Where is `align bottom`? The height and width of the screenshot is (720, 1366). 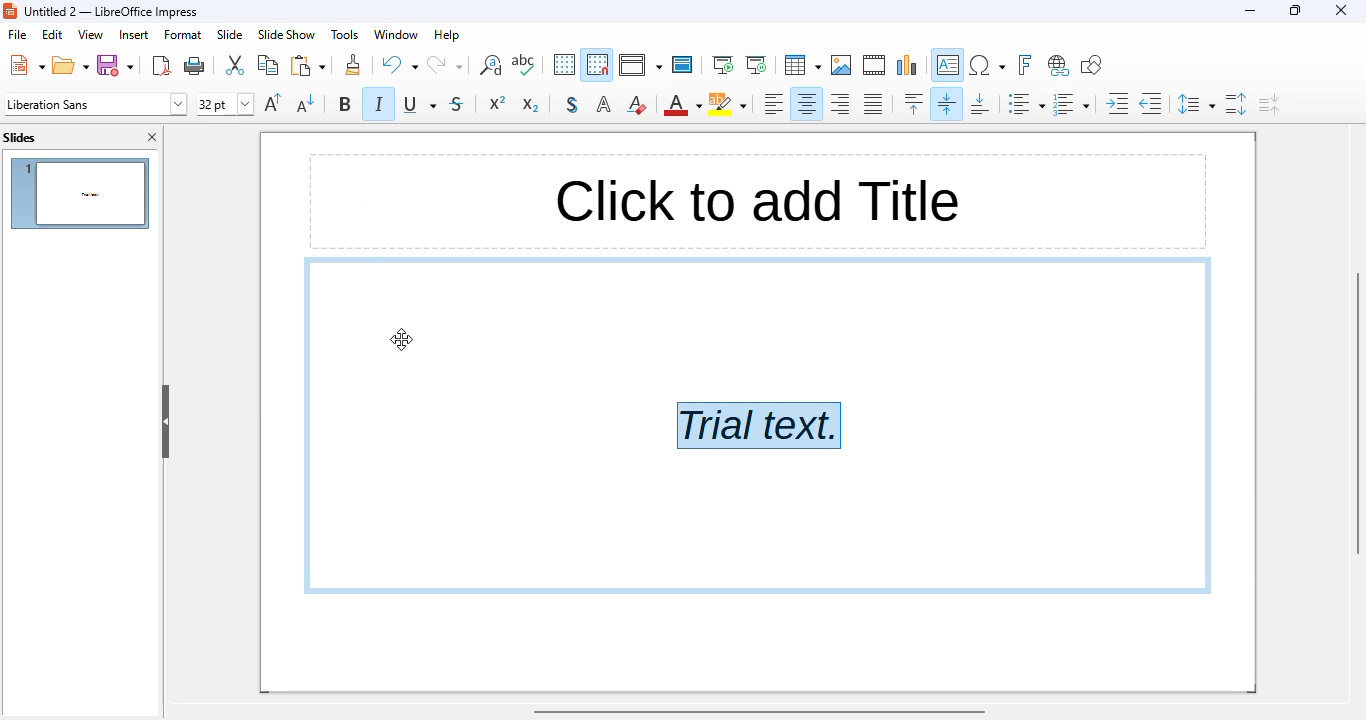
align bottom is located at coordinates (983, 103).